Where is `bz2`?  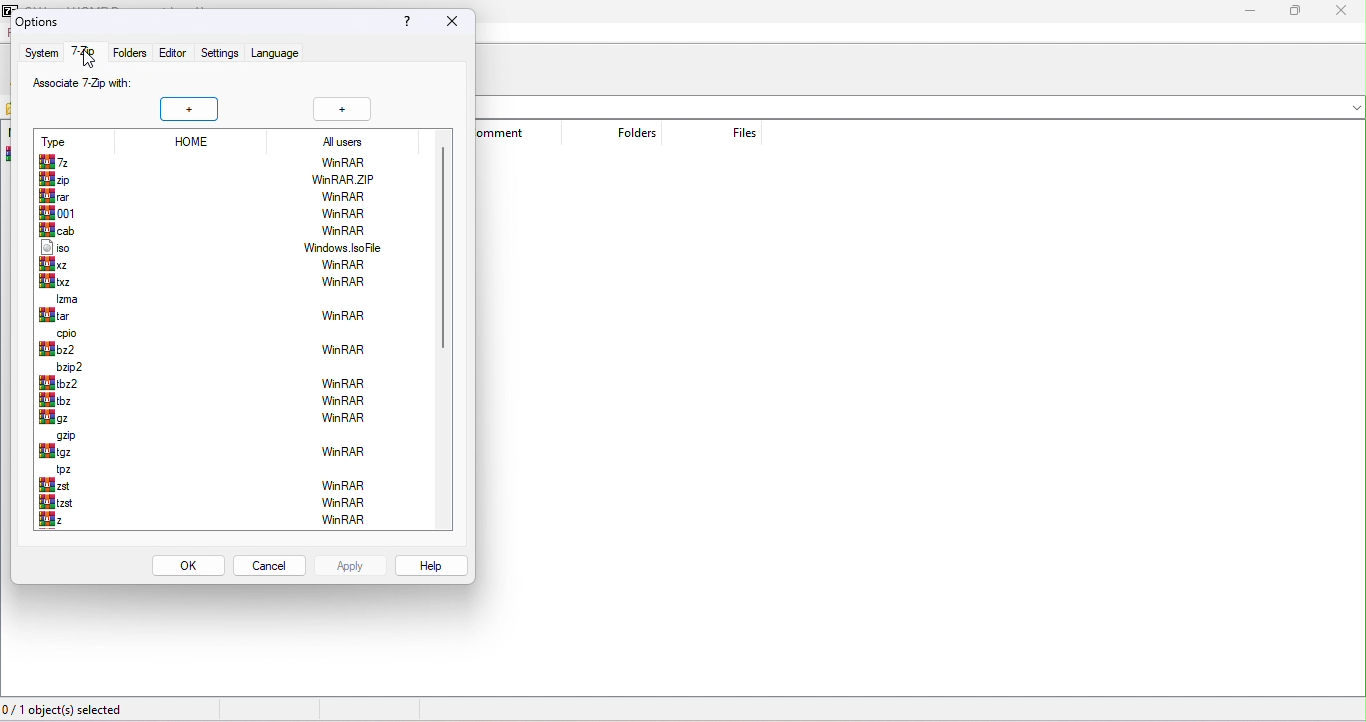
bz2 is located at coordinates (68, 350).